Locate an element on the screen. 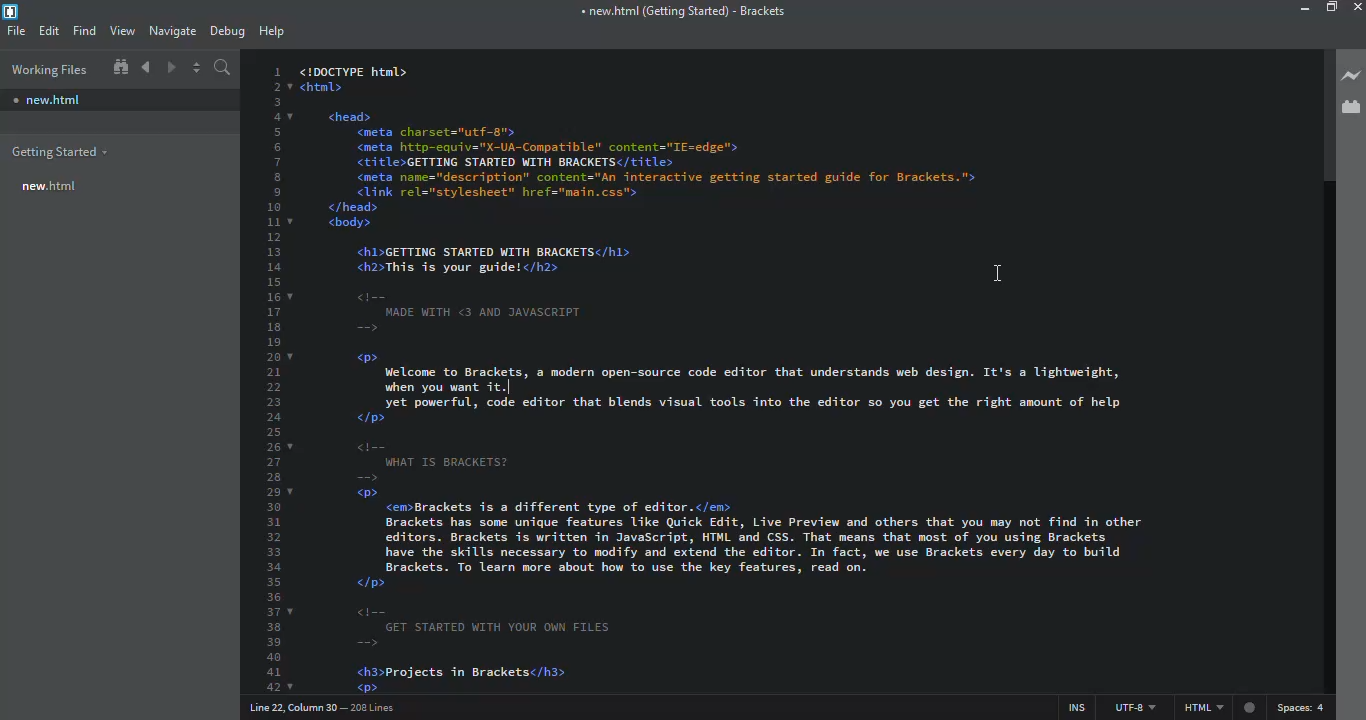 This screenshot has width=1366, height=720. getting started is located at coordinates (59, 150).